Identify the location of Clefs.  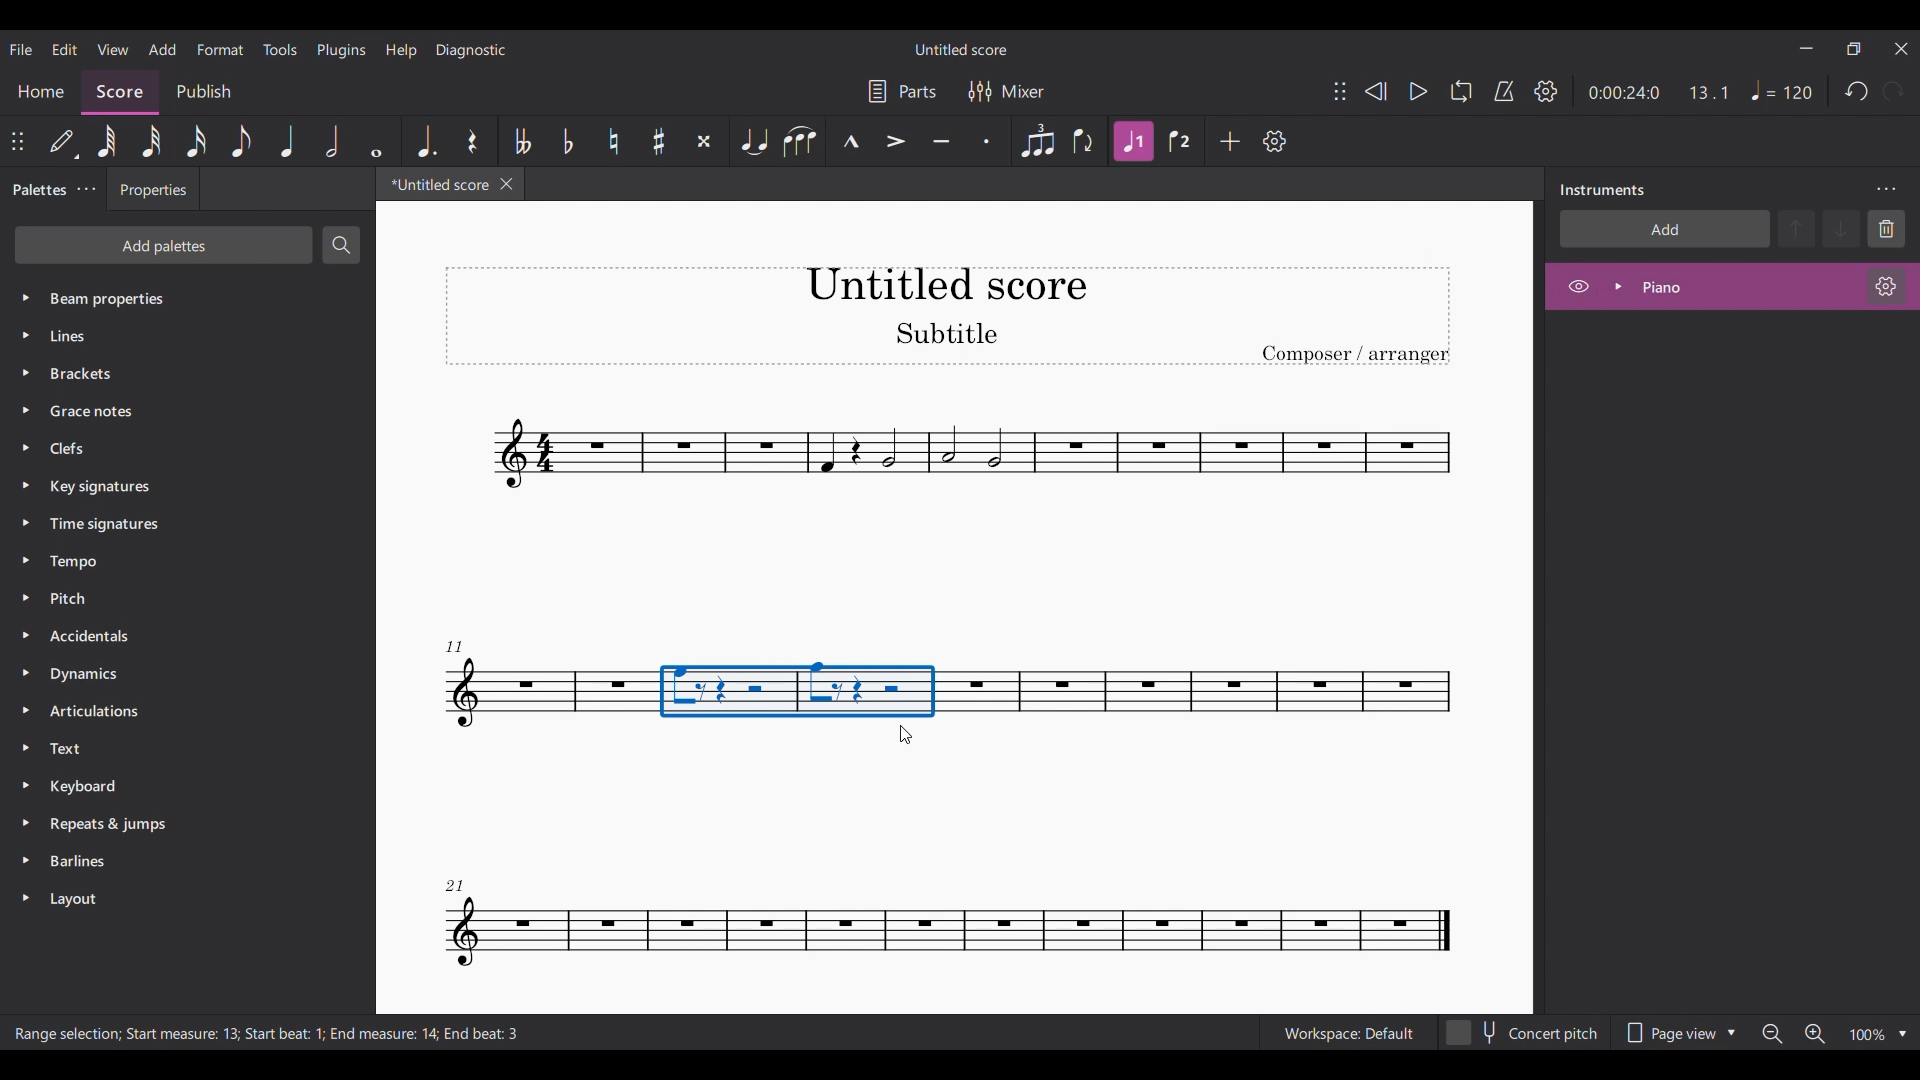
(182, 447).